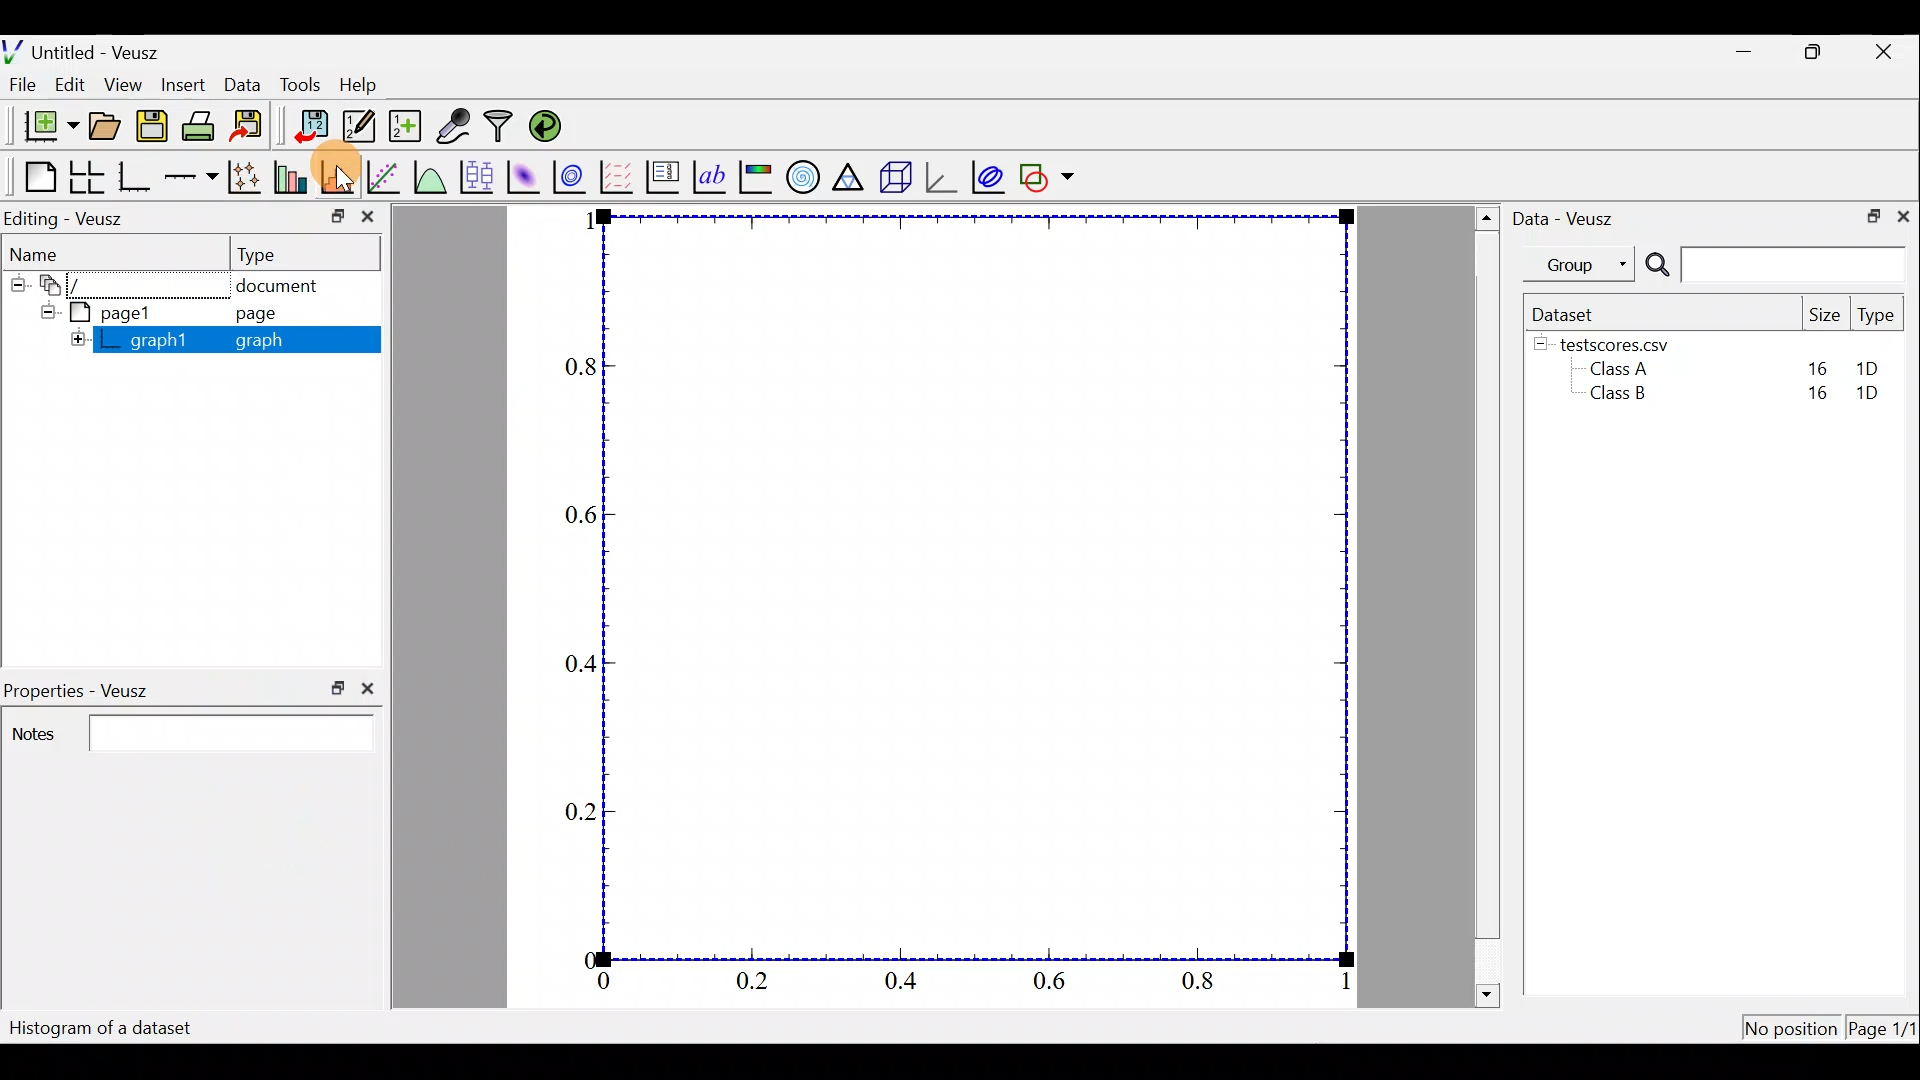 The width and height of the screenshot is (1920, 1080). I want to click on Plot points with lines and error bars, so click(245, 177).